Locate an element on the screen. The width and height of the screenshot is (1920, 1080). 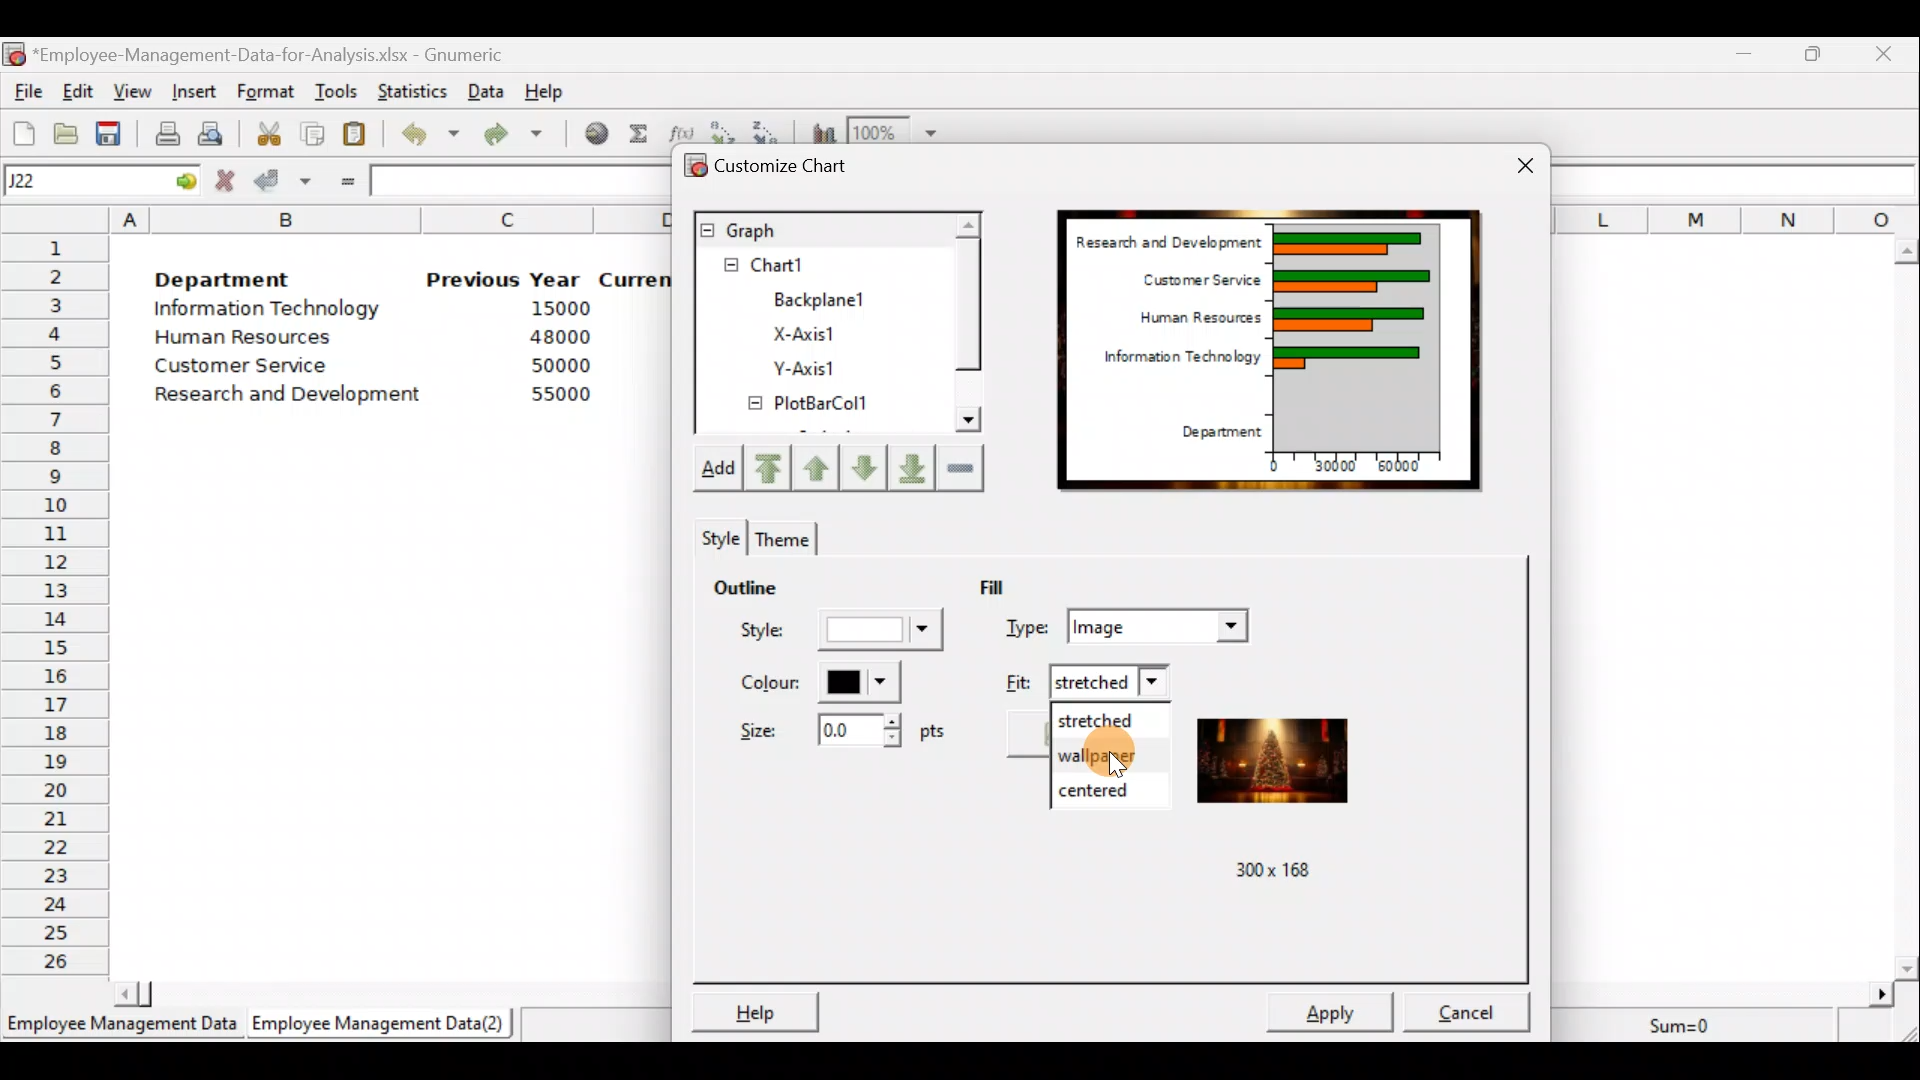
Minimize is located at coordinates (1744, 53).